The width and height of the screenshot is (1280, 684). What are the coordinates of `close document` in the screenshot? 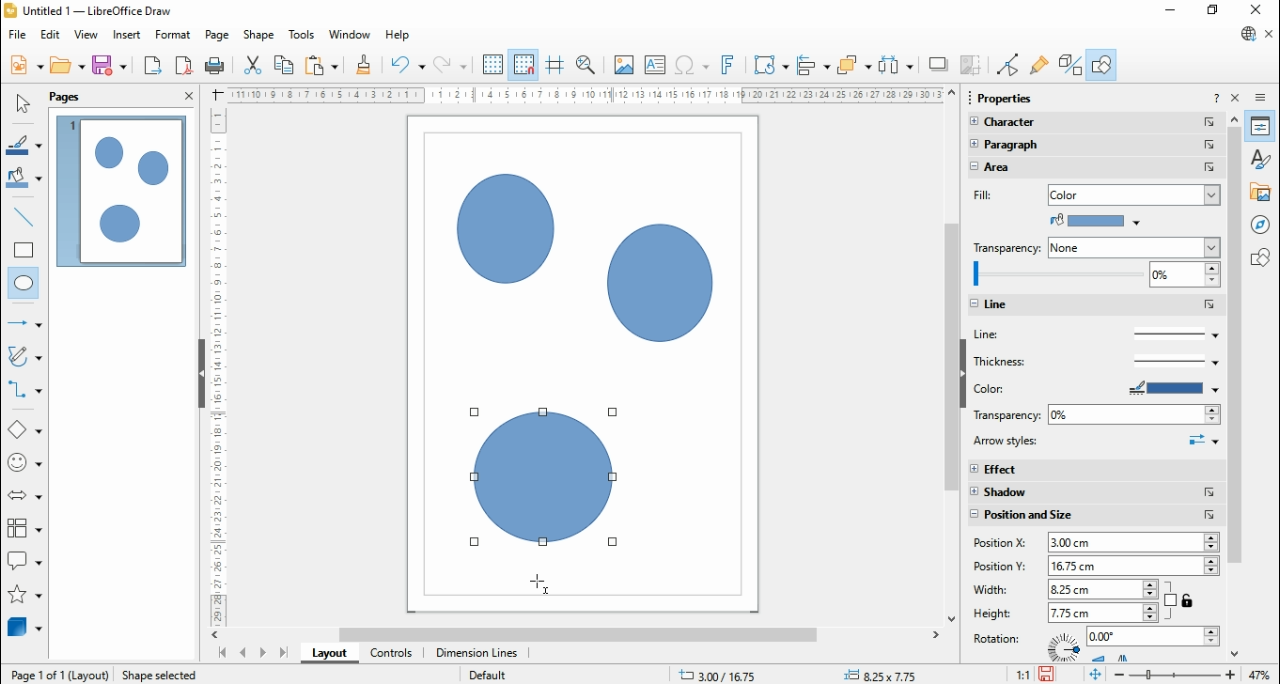 It's located at (1270, 35).